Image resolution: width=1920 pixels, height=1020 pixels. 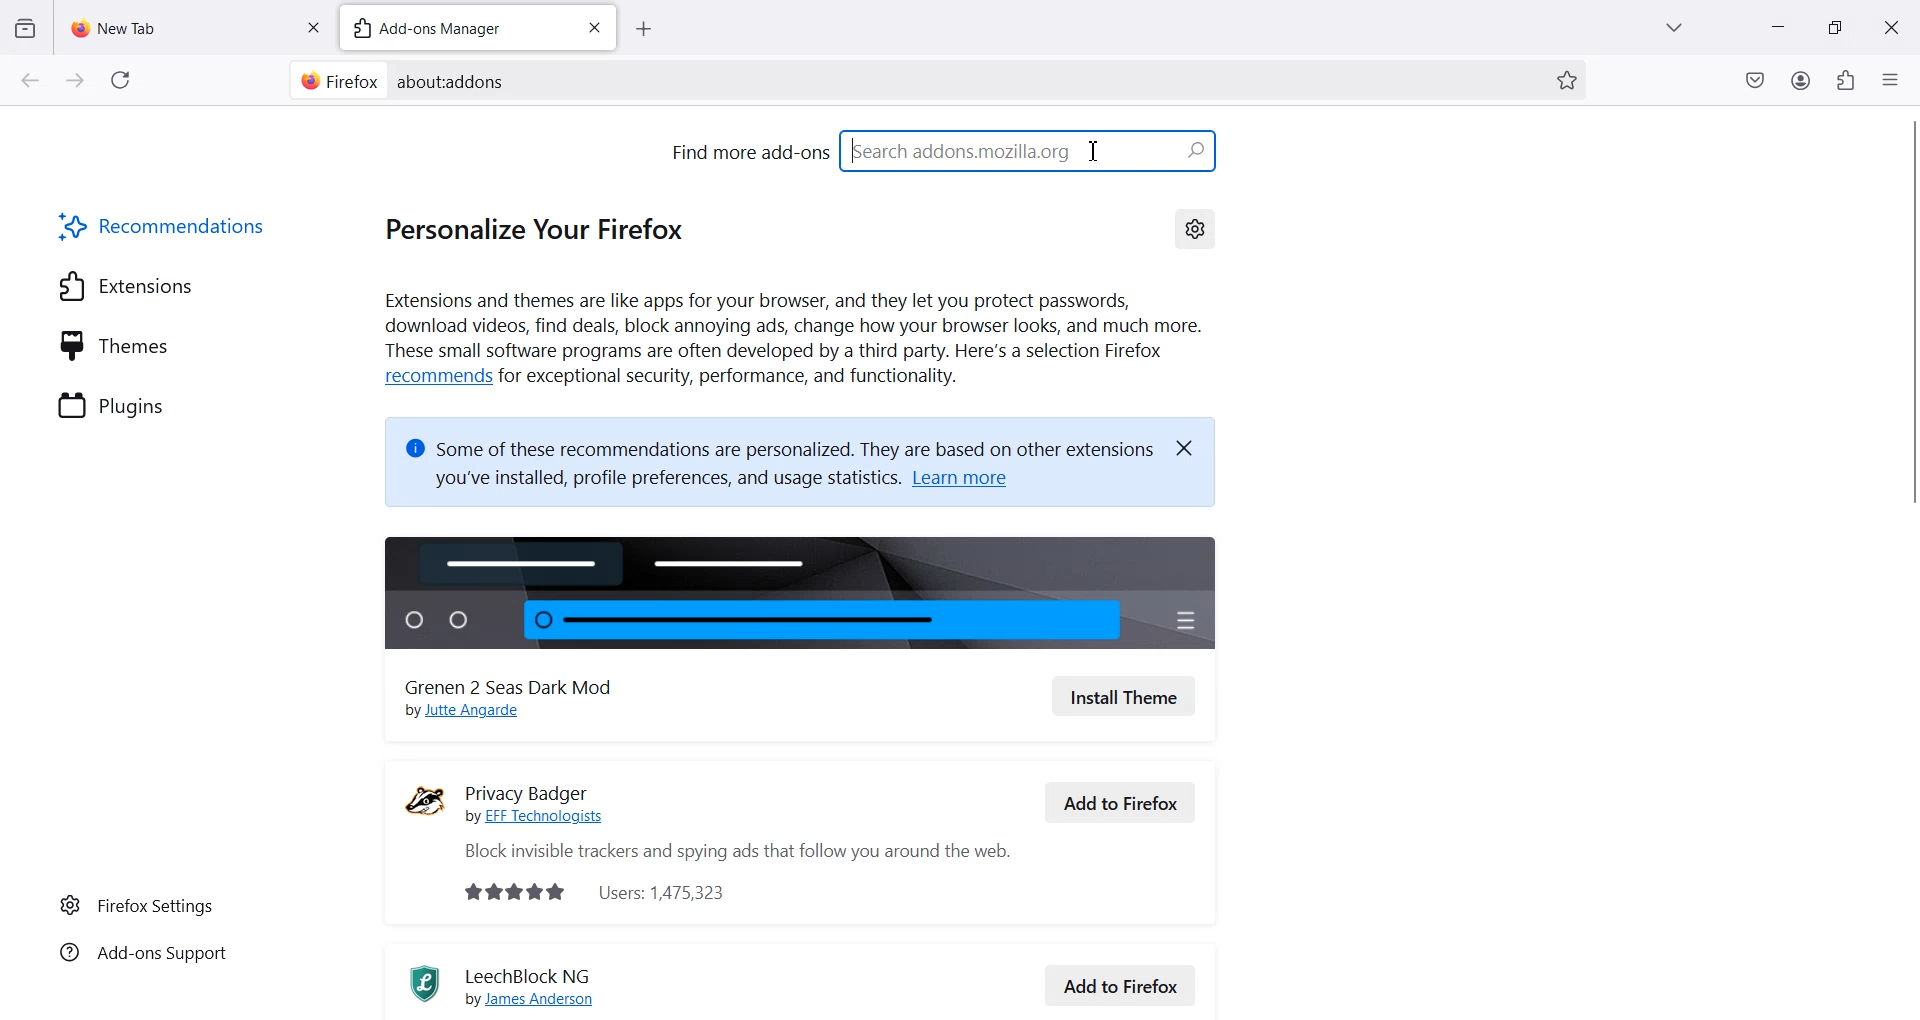 I want to click on Firefox Settings, so click(x=137, y=904).